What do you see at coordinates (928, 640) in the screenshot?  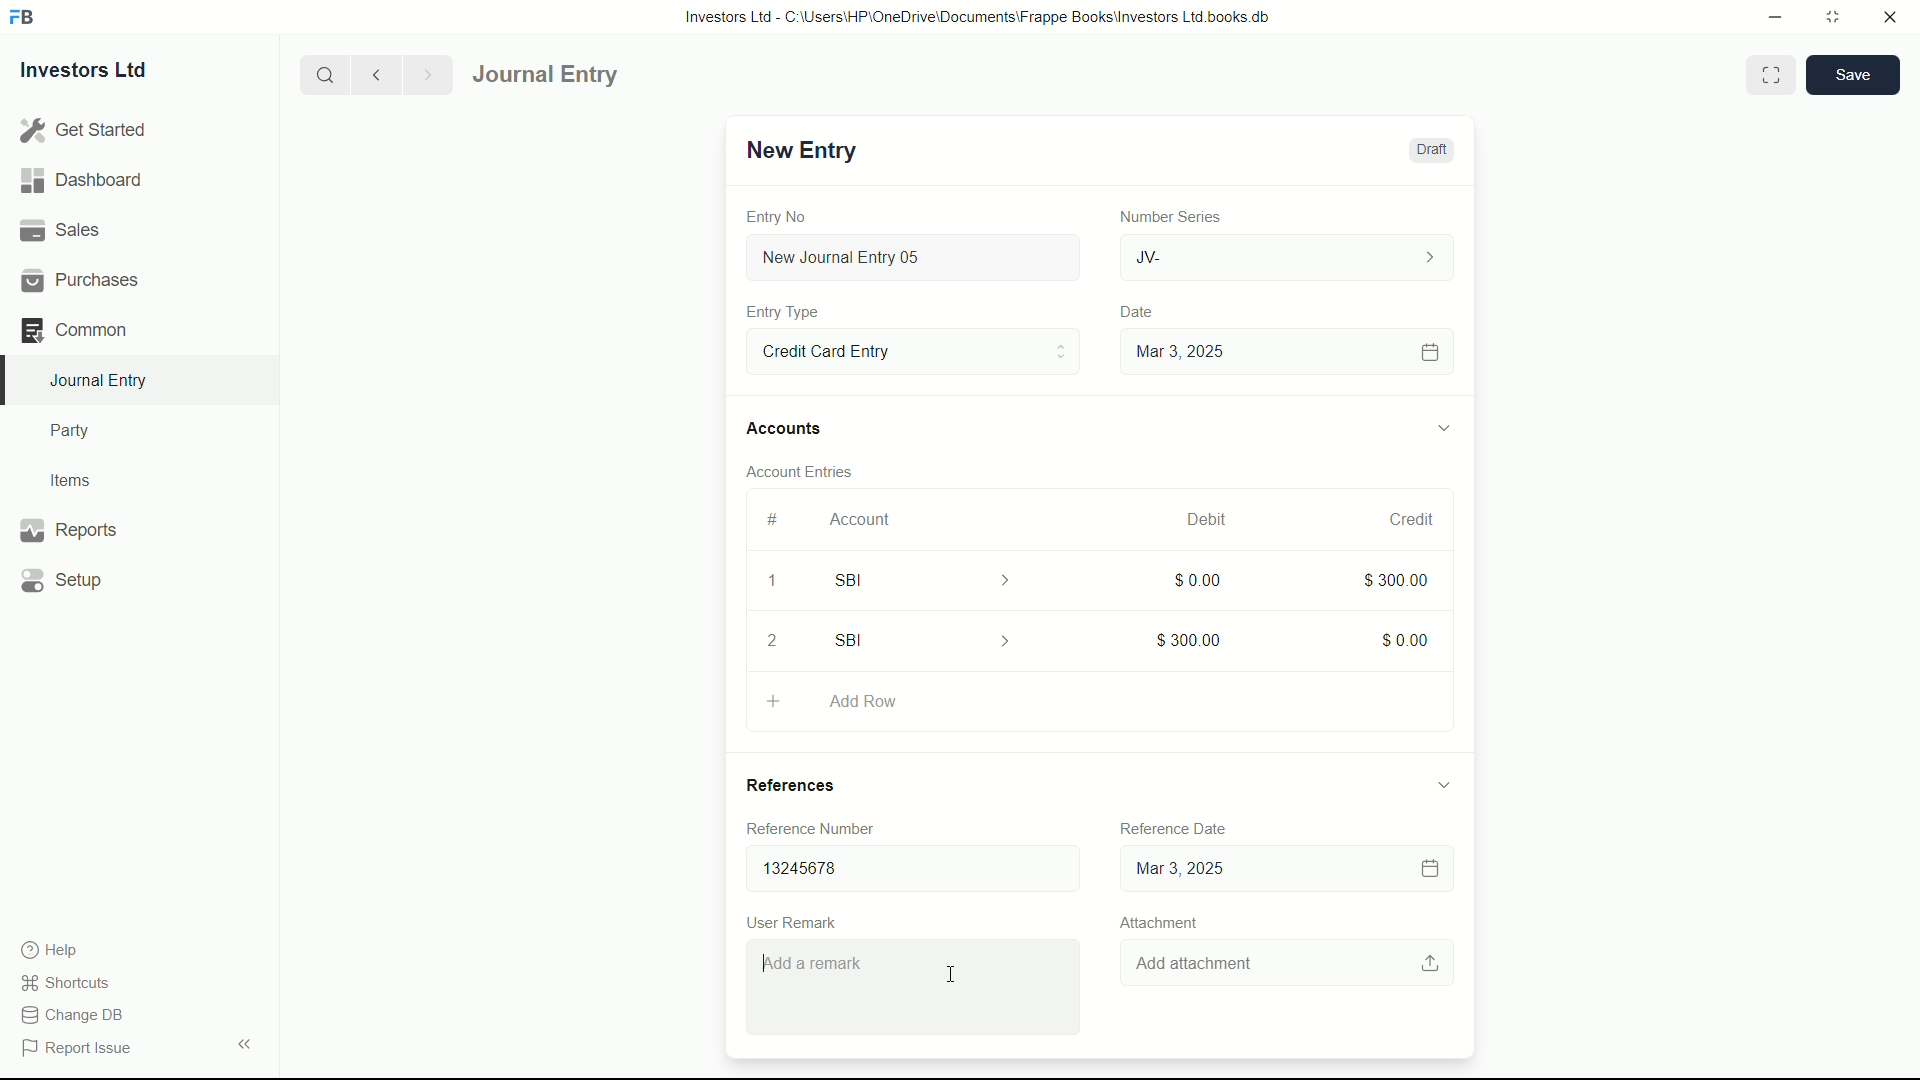 I see `SBI` at bounding box center [928, 640].